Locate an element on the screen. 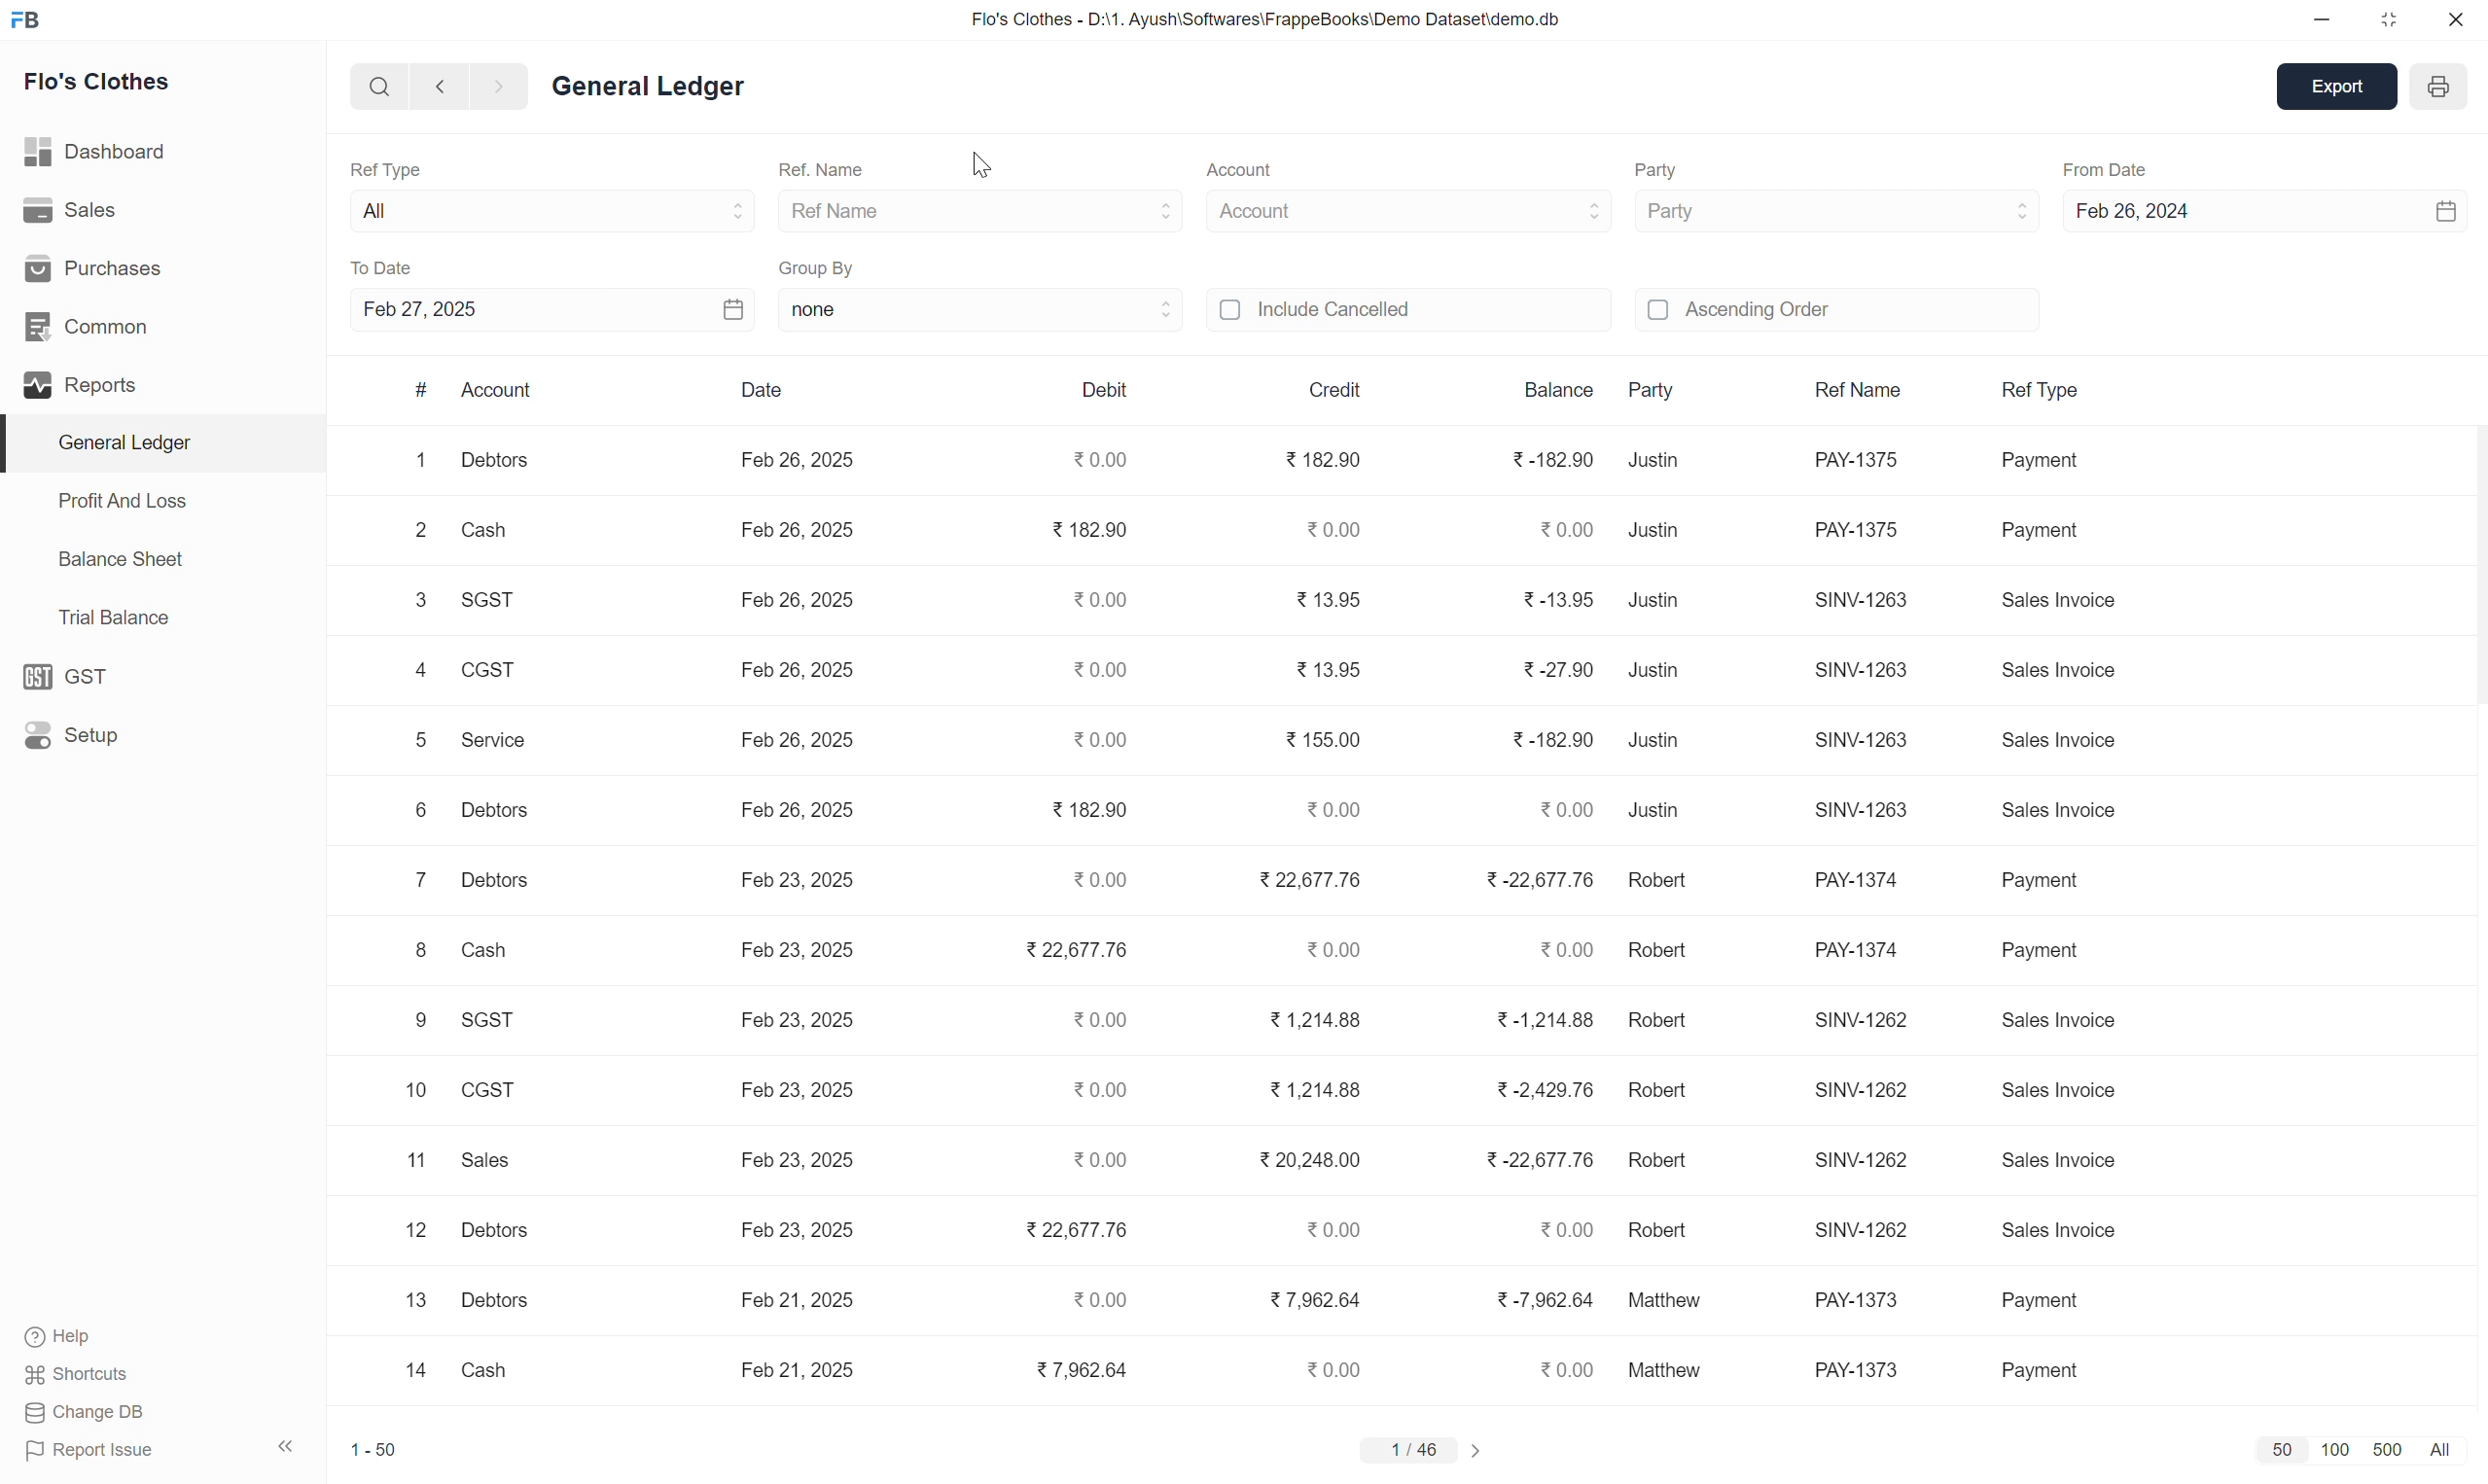  0.00 is located at coordinates (1565, 952).